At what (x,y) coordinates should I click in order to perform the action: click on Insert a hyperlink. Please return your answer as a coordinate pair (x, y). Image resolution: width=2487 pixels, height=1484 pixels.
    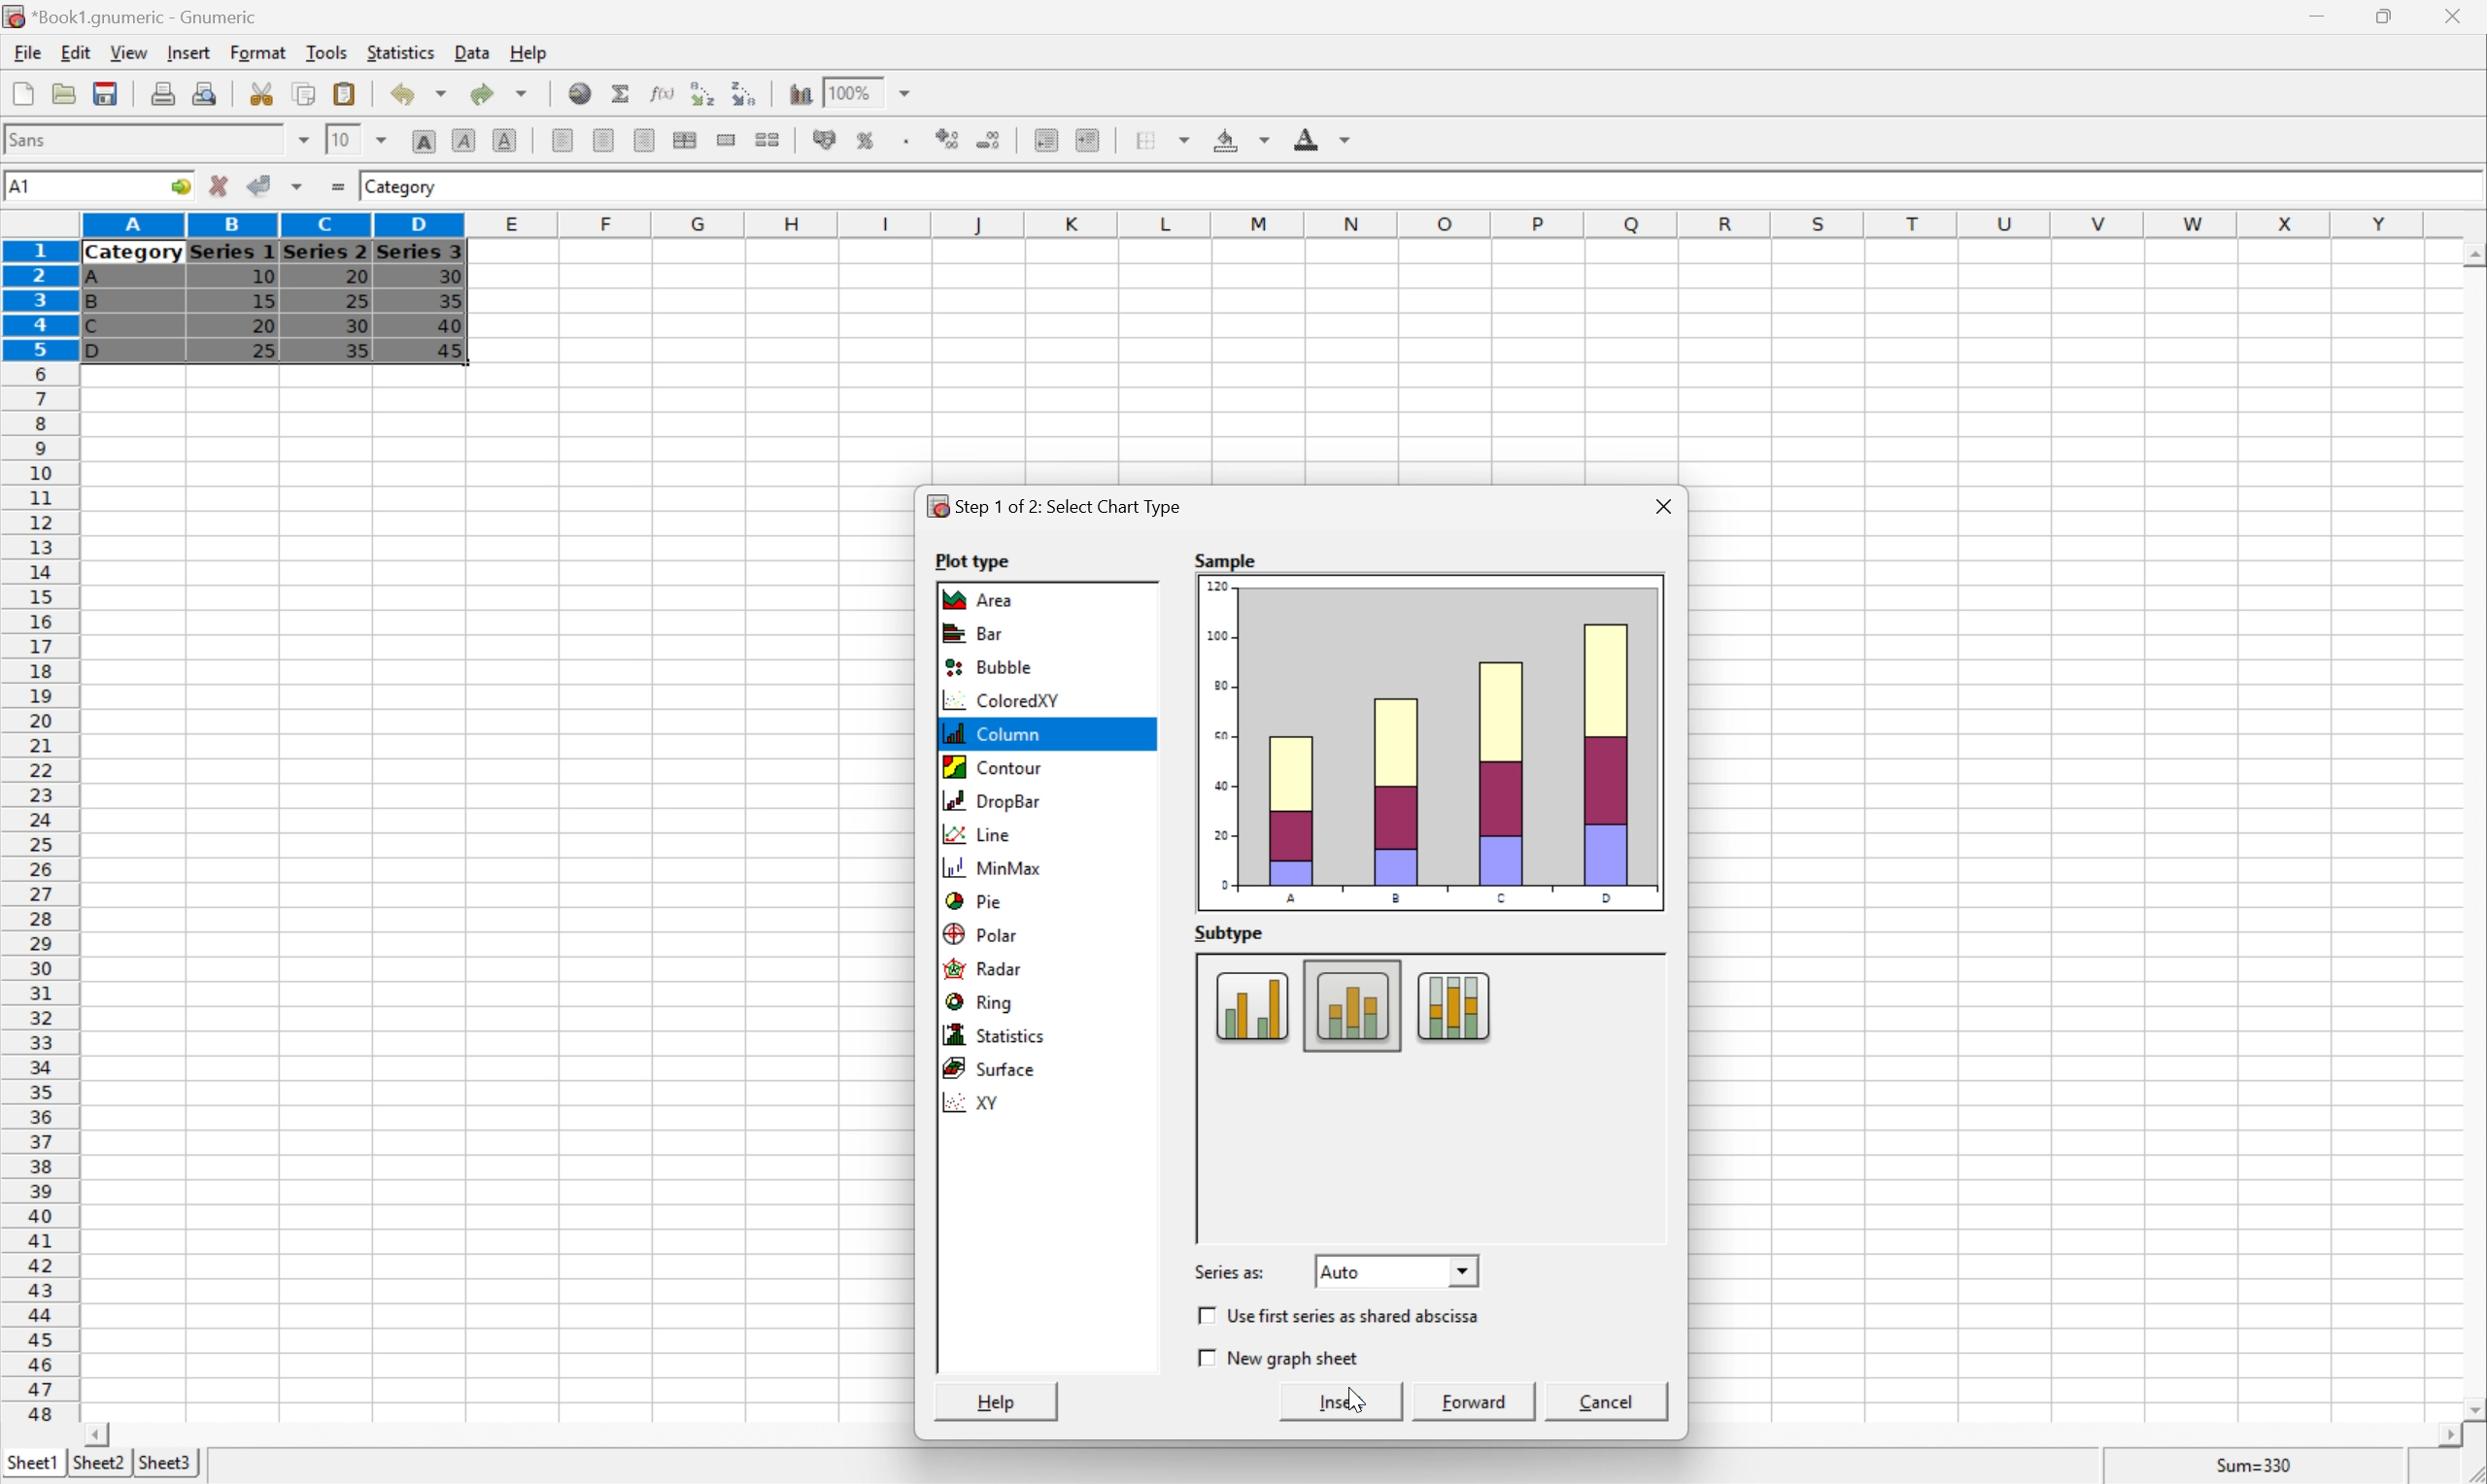
    Looking at the image, I should click on (580, 91).